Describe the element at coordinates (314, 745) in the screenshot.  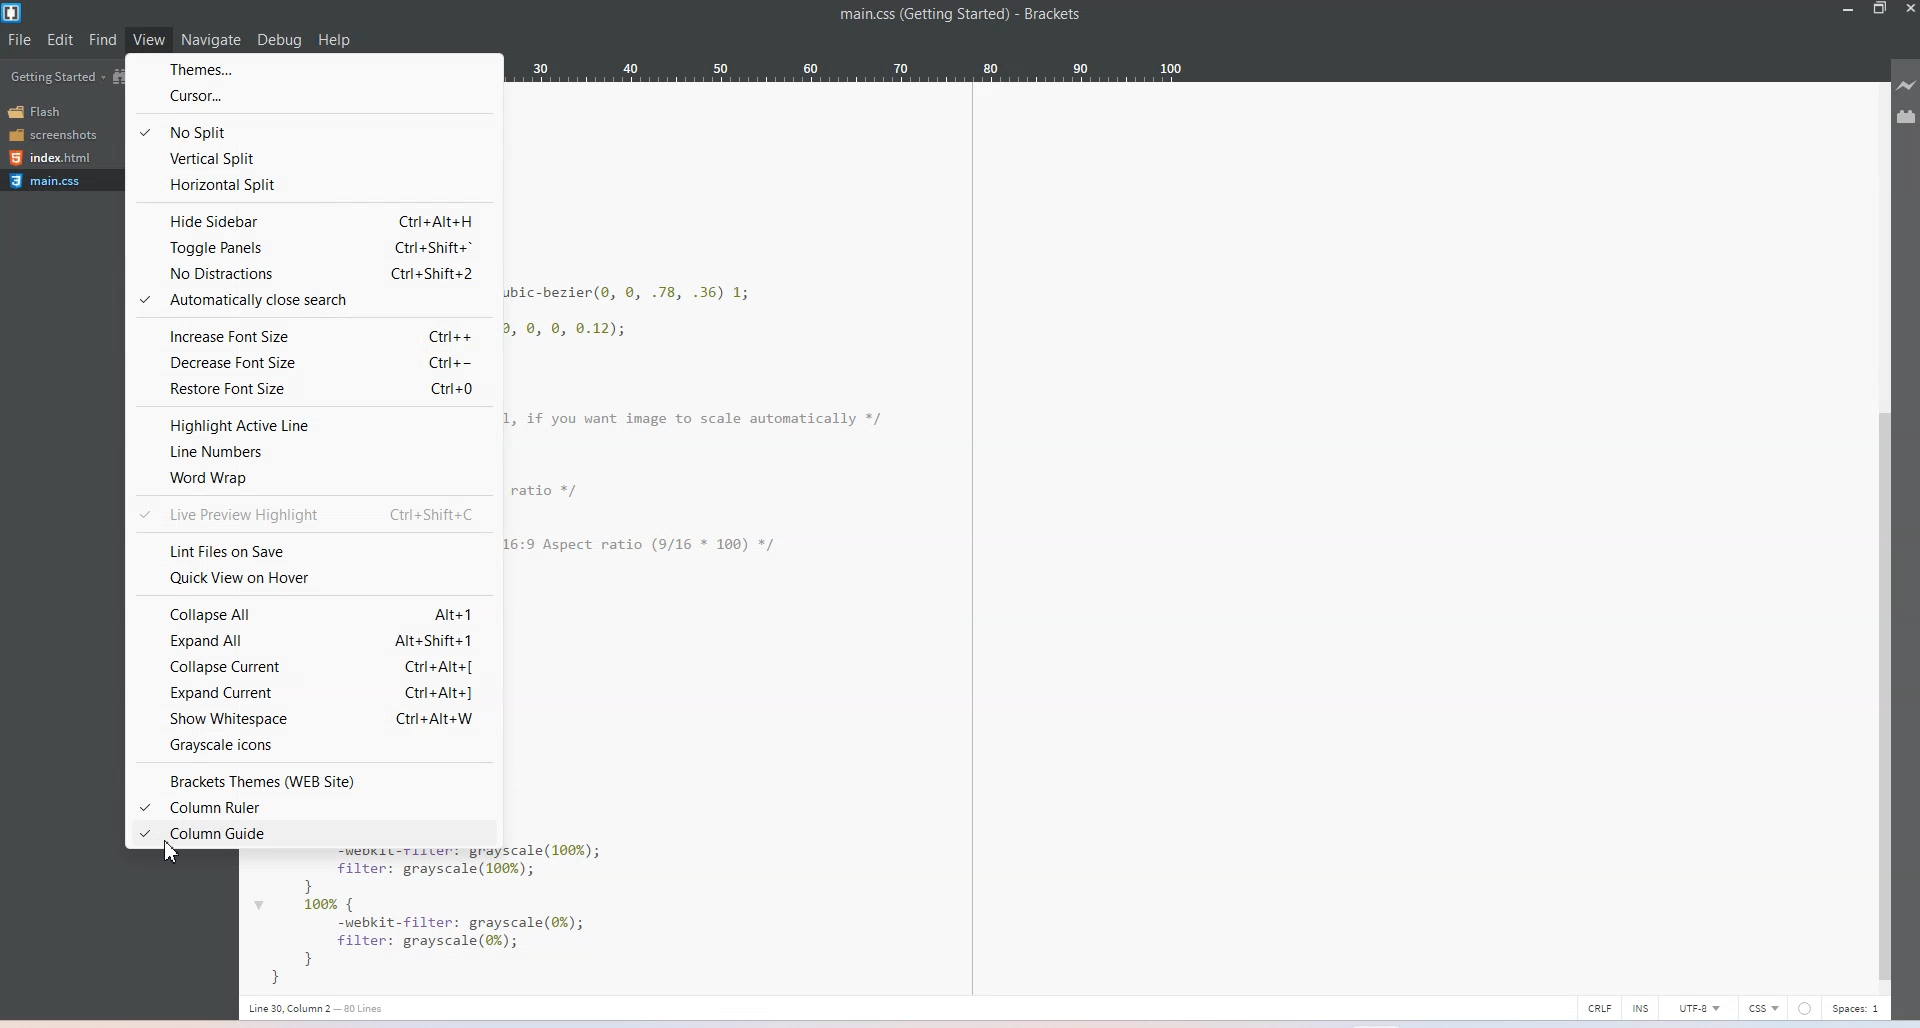
I see `Greyscale icons` at that location.